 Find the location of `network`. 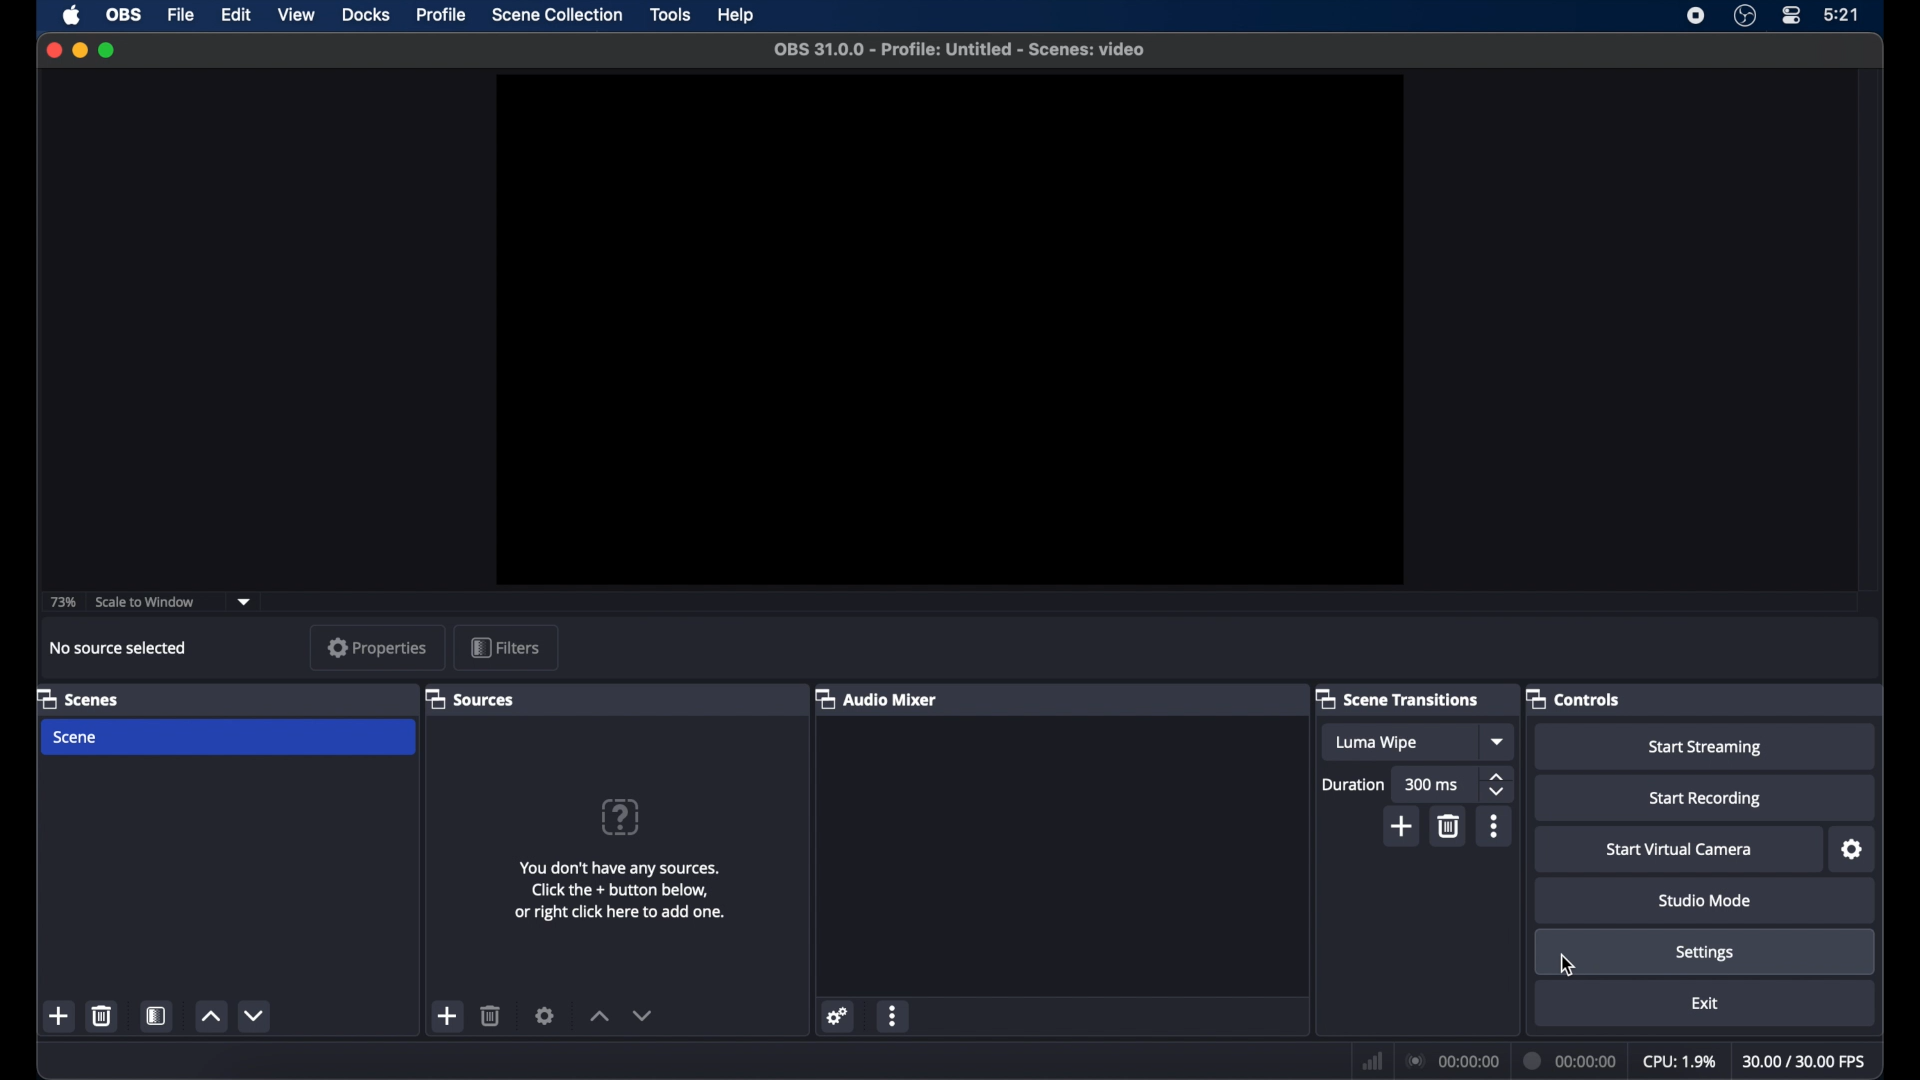

network is located at coordinates (1372, 1060).